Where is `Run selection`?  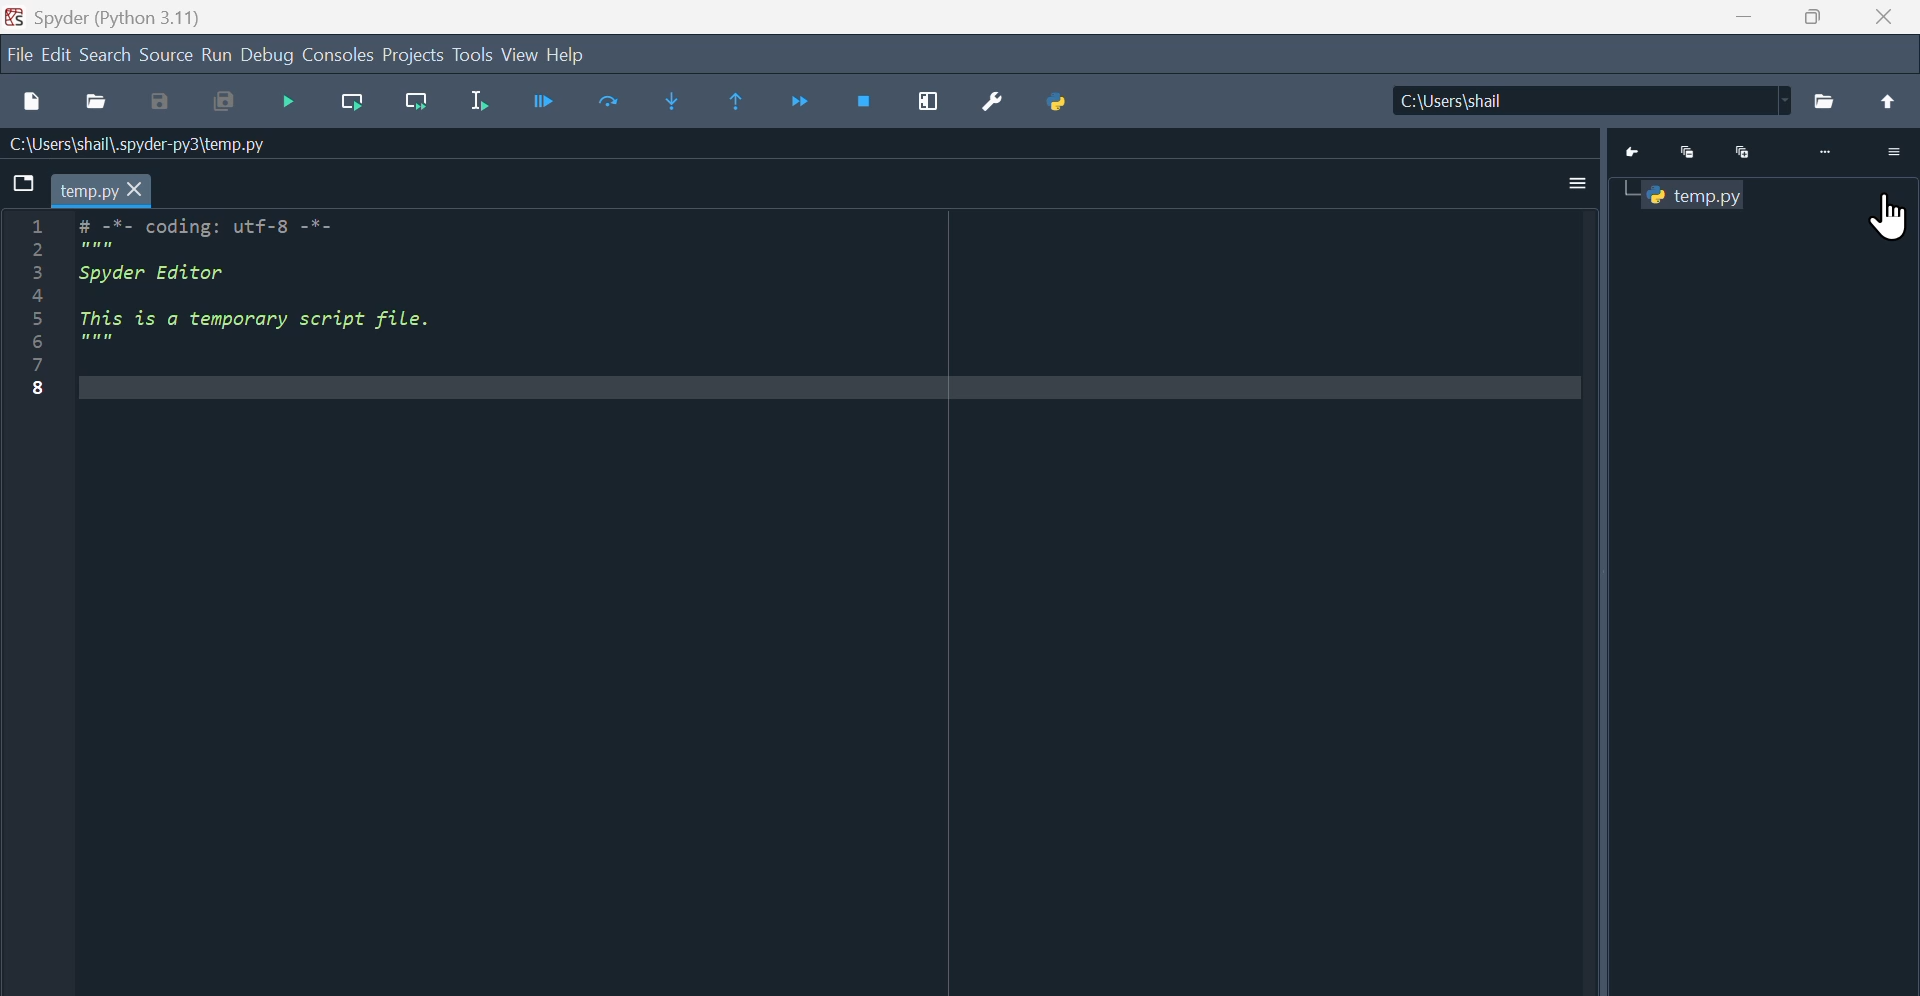
Run selection is located at coordinates (483, 101).